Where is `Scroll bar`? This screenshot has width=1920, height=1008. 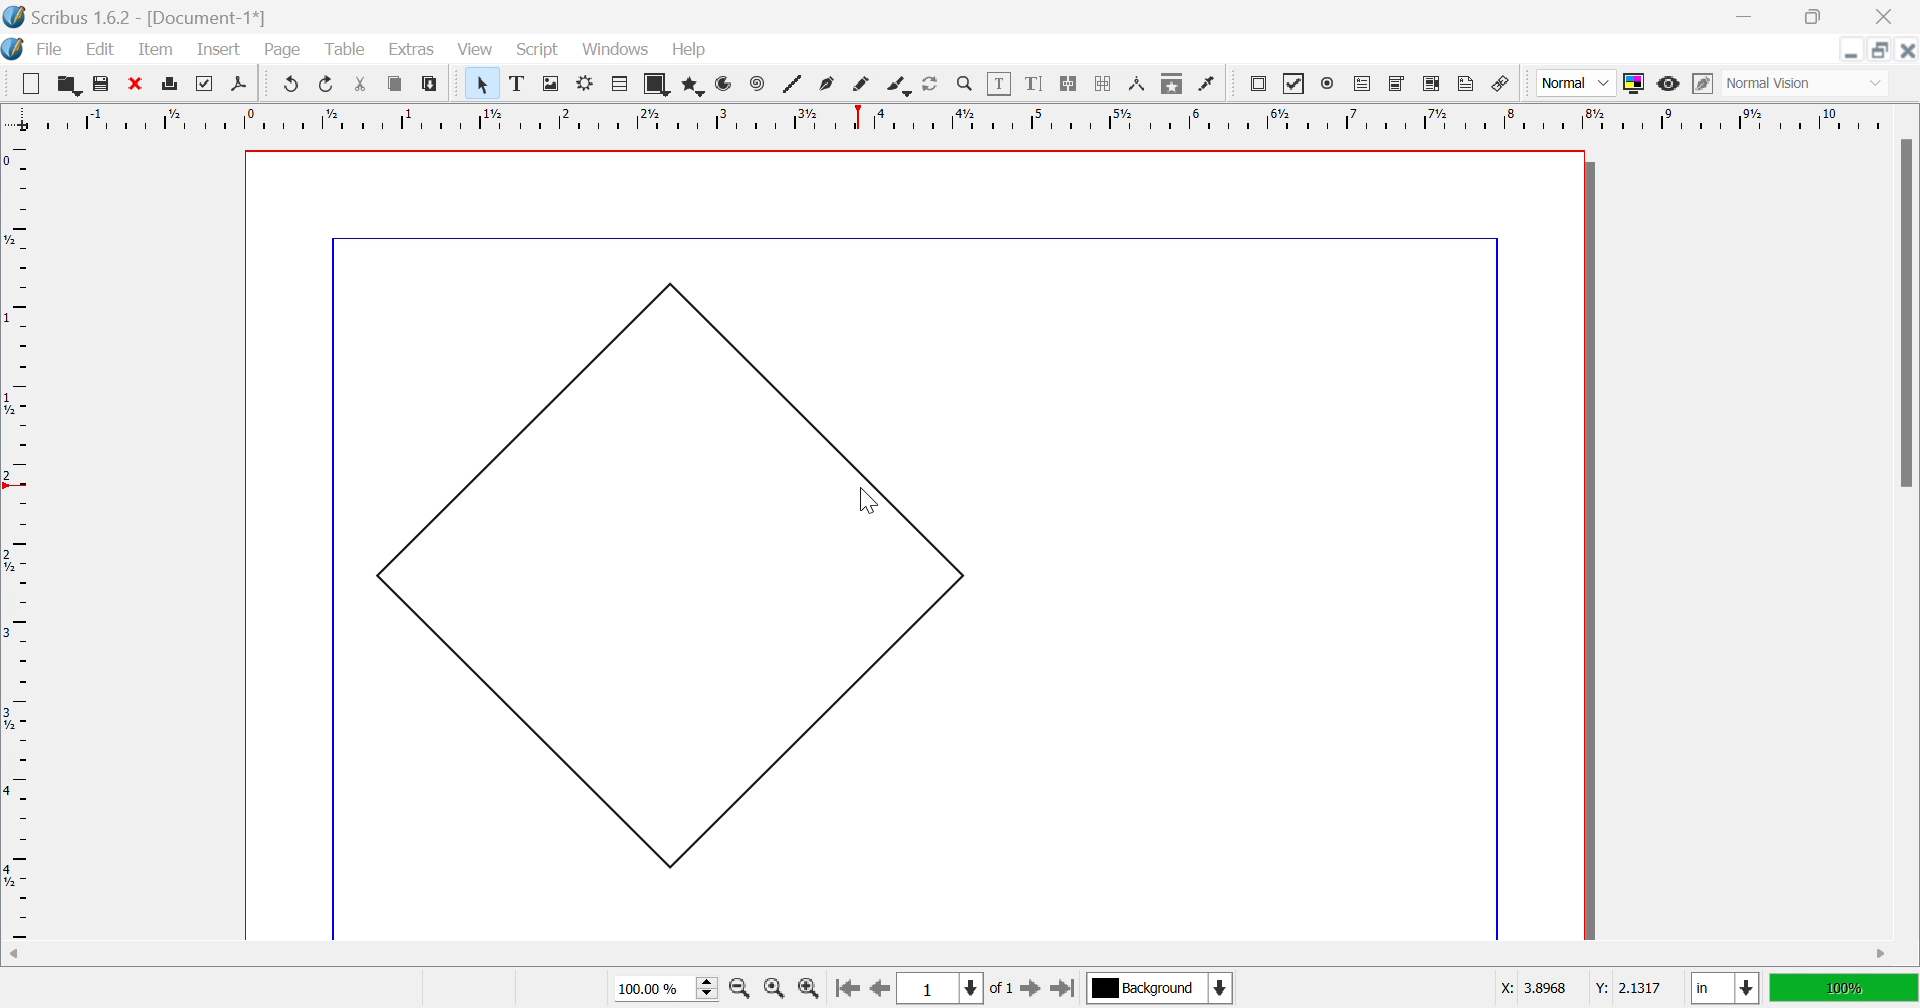
Scroll bar is located at coordinates (1905, 312).